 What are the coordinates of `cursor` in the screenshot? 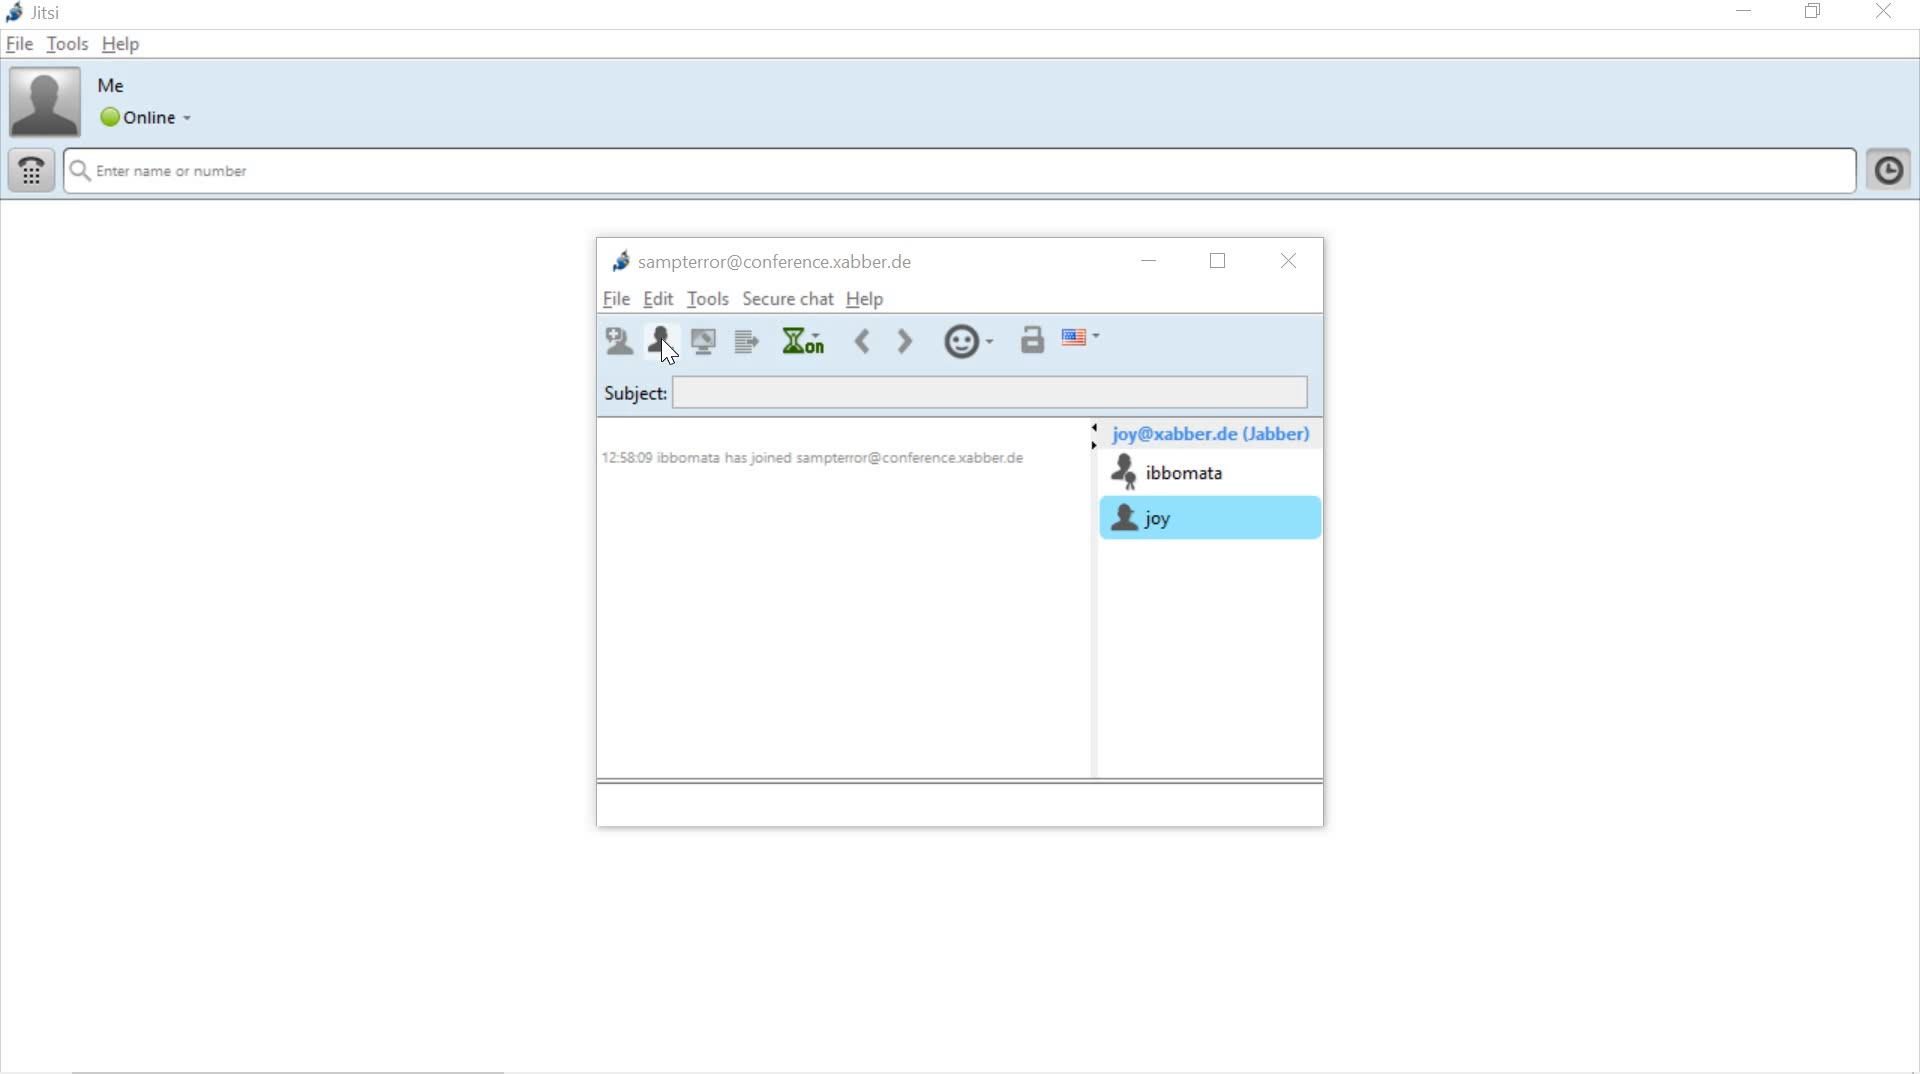 It's located at (667, 352).